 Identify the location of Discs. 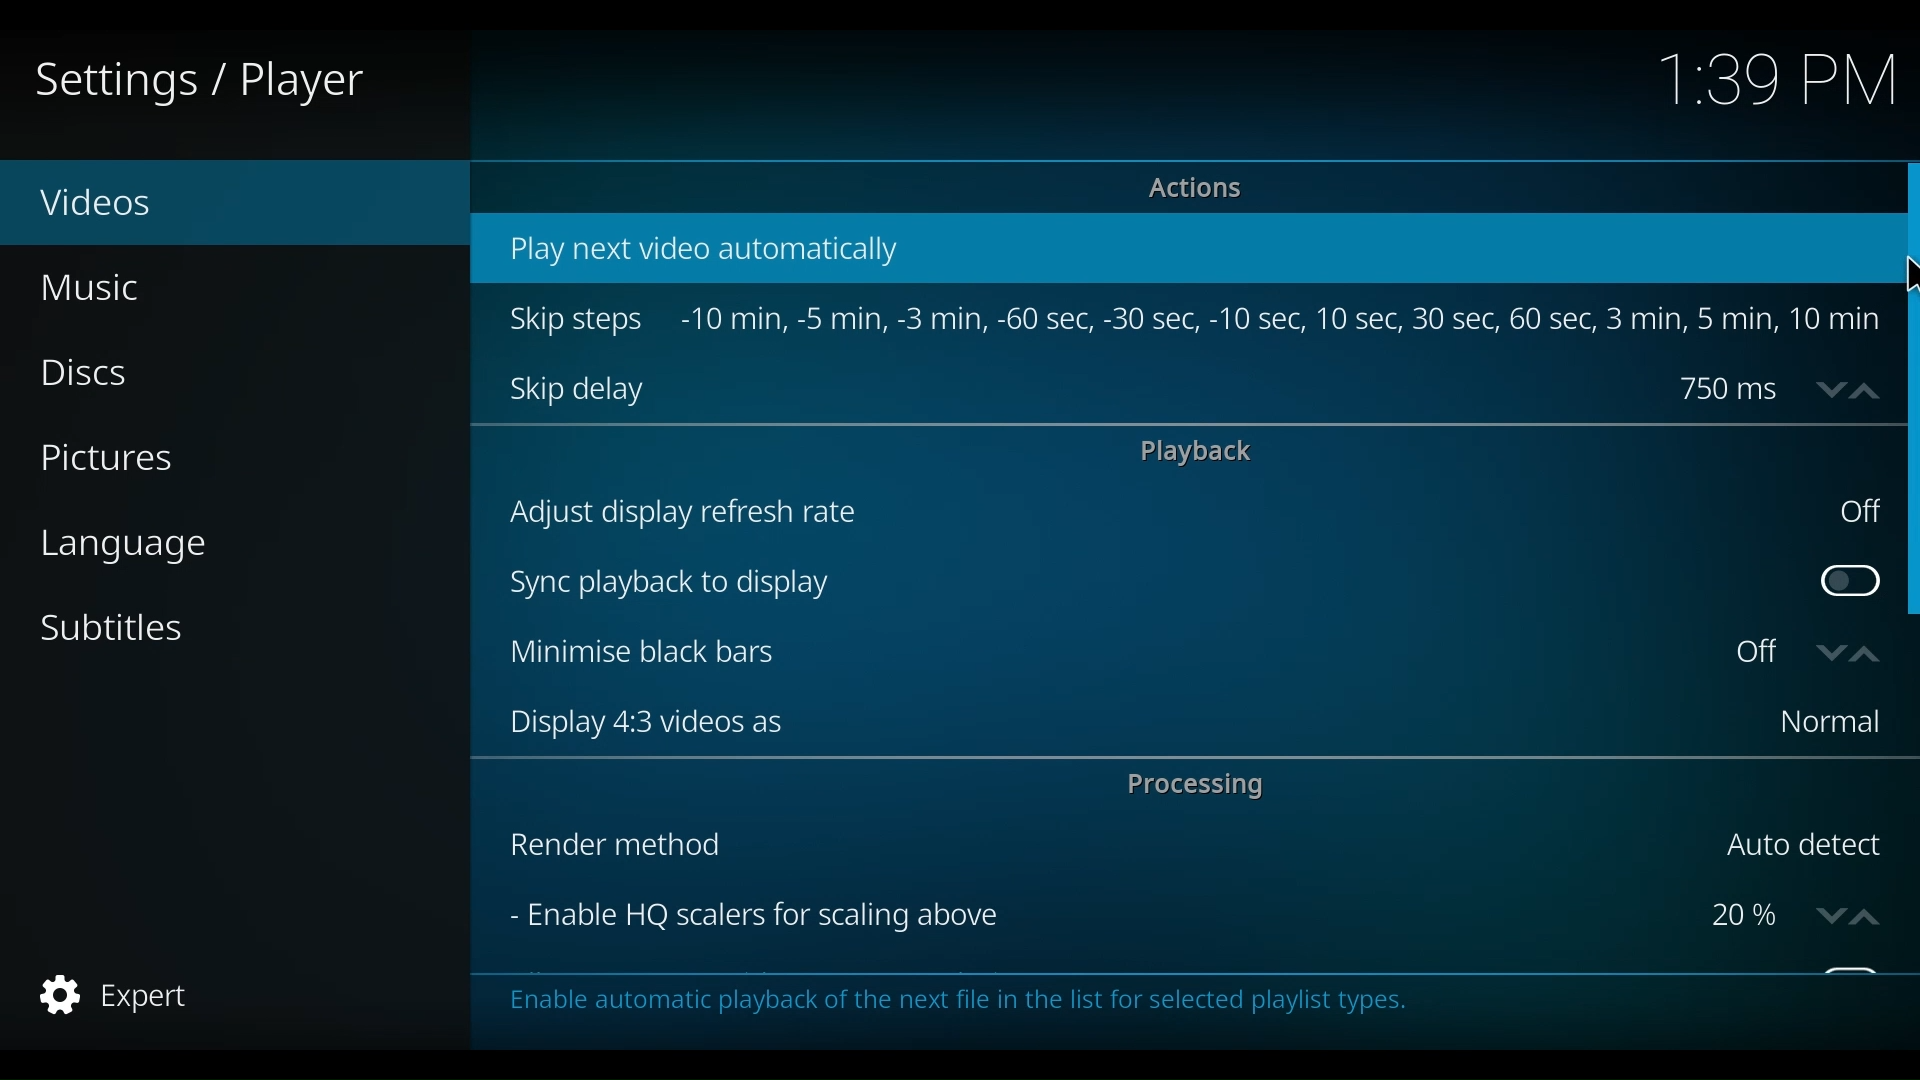
(97, 375).